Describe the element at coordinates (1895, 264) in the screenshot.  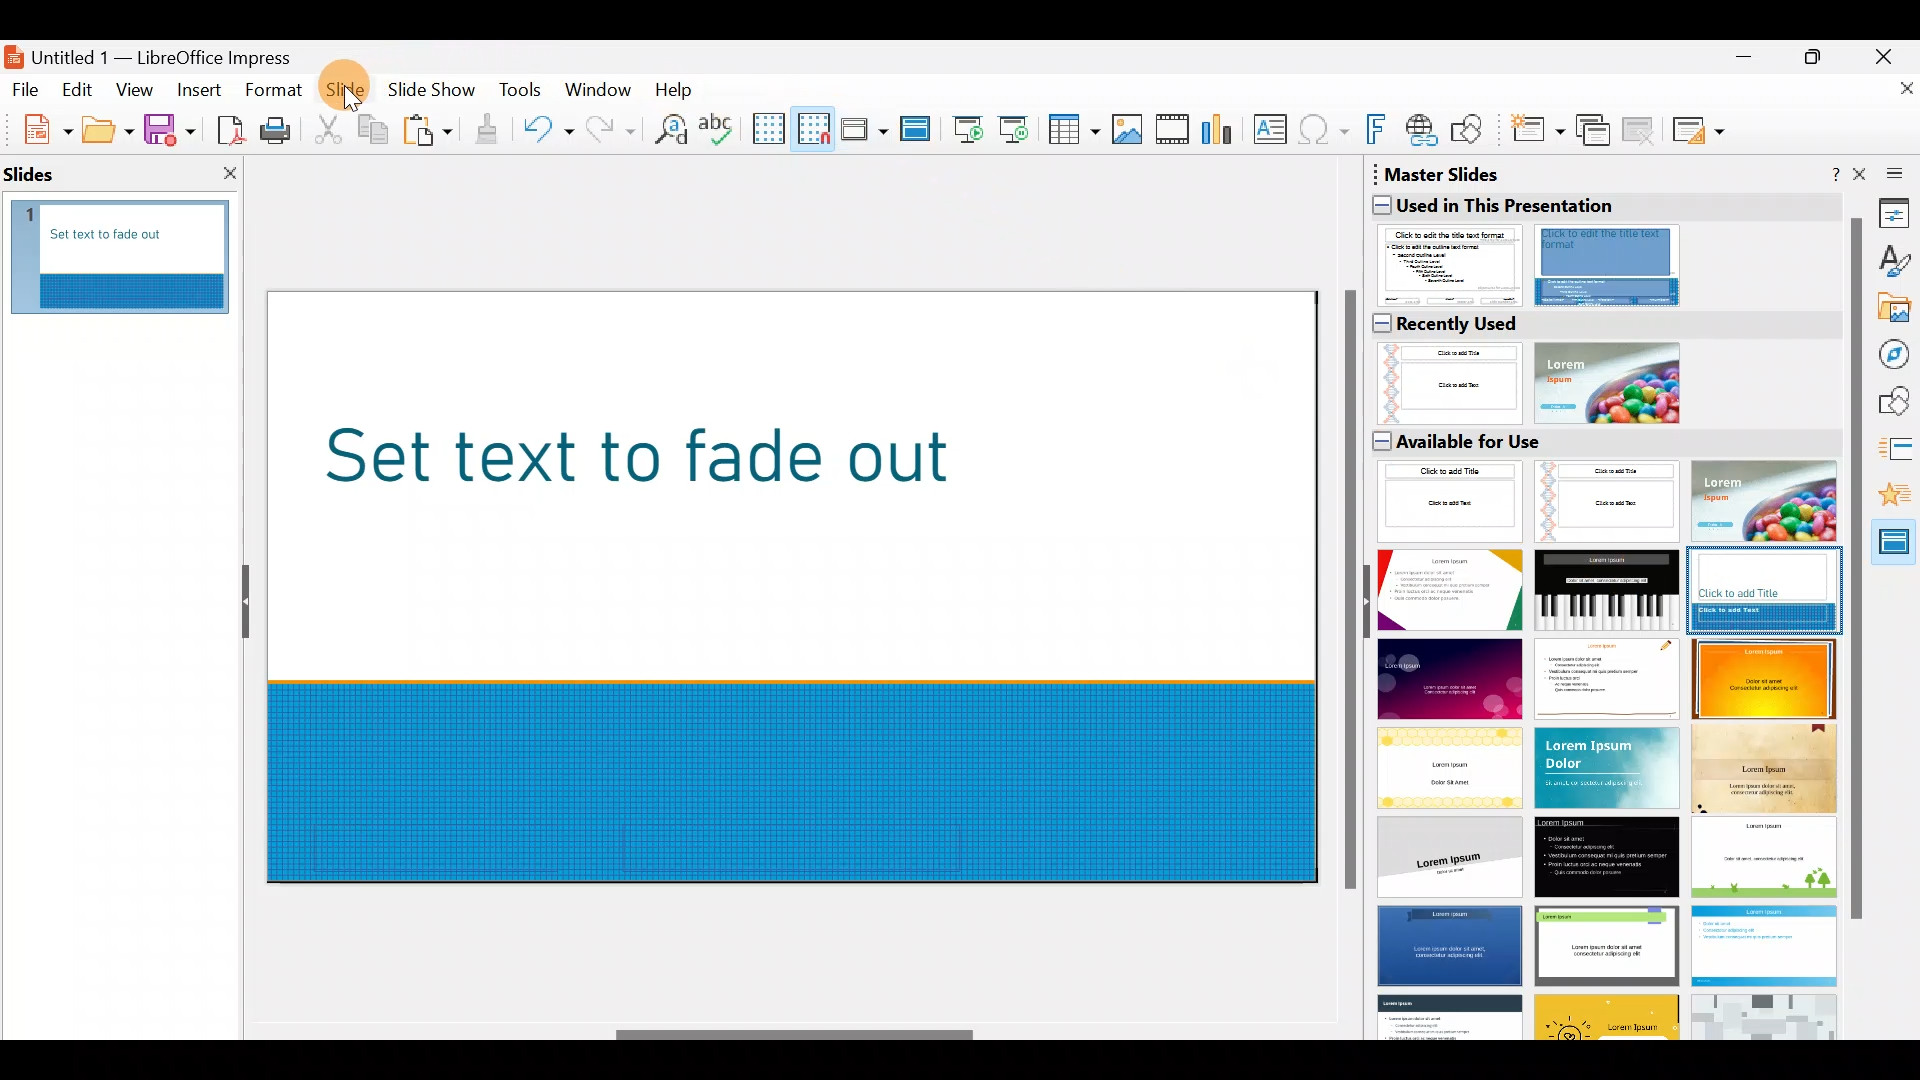
I see `Styles` at that location.